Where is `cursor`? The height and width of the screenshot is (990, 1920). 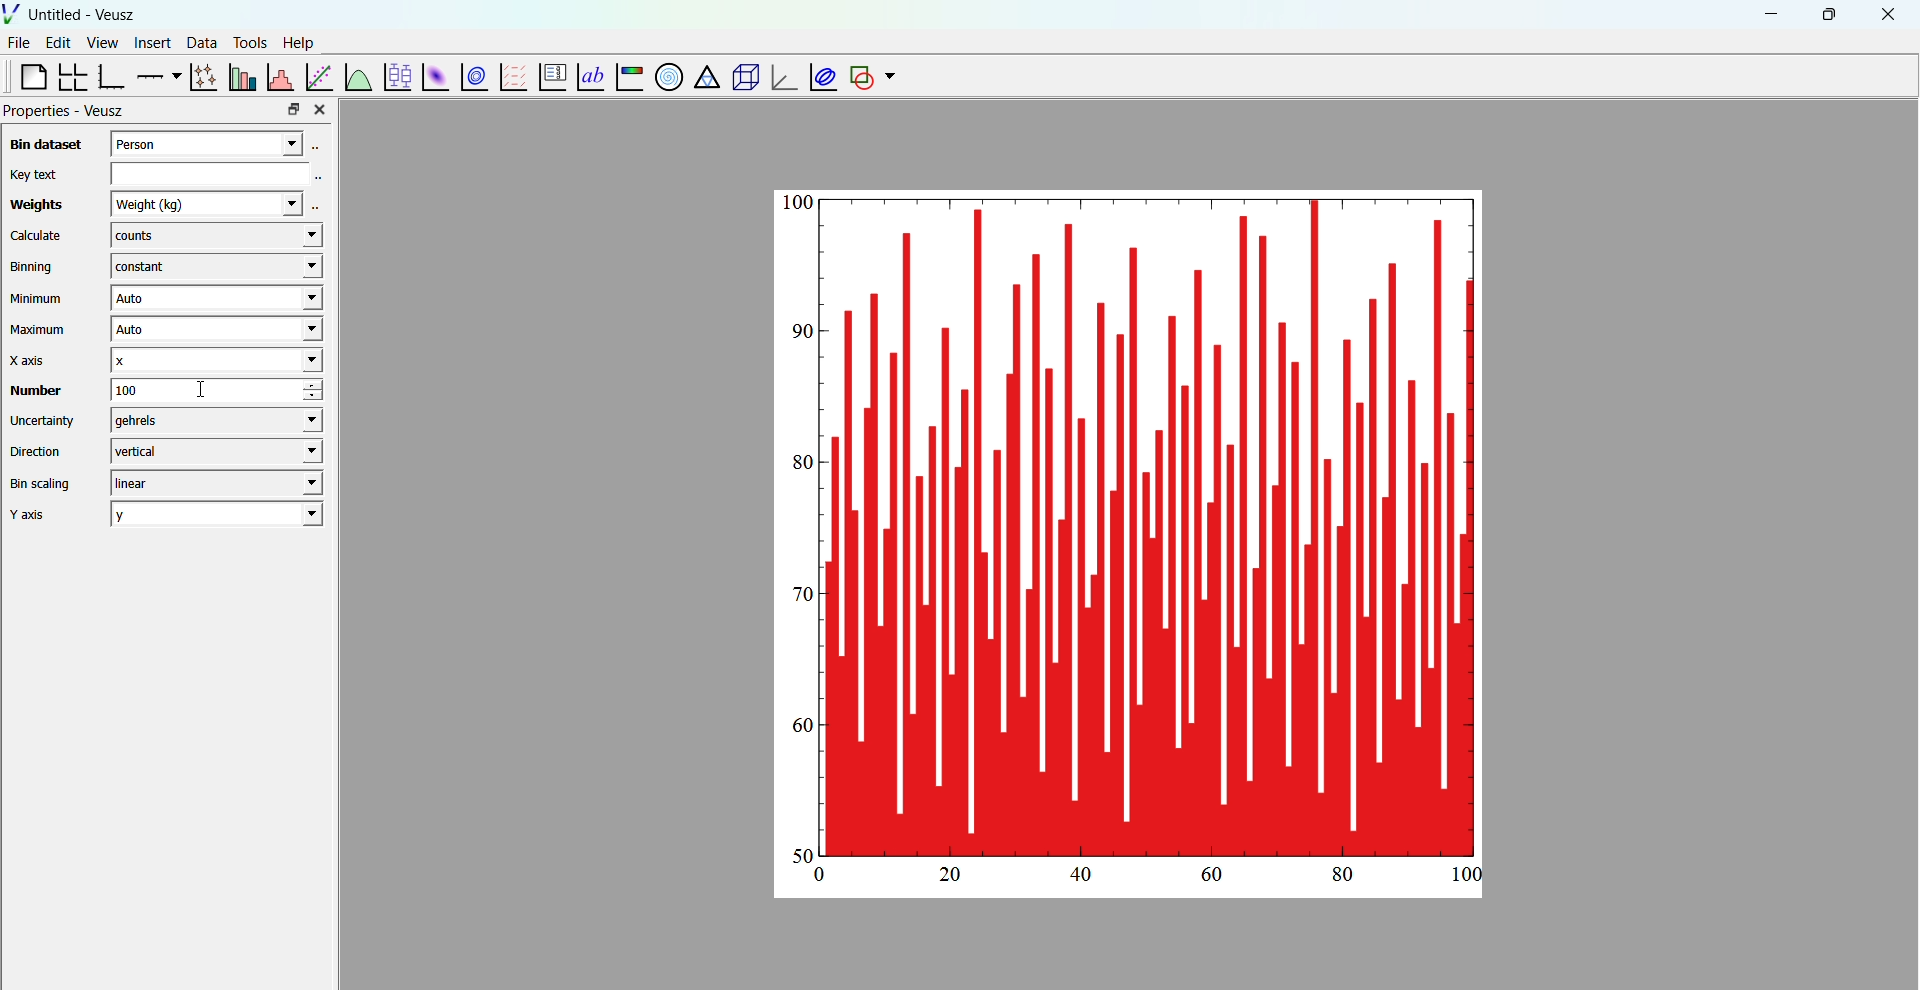
cursor is located at coordinates (210, 392).